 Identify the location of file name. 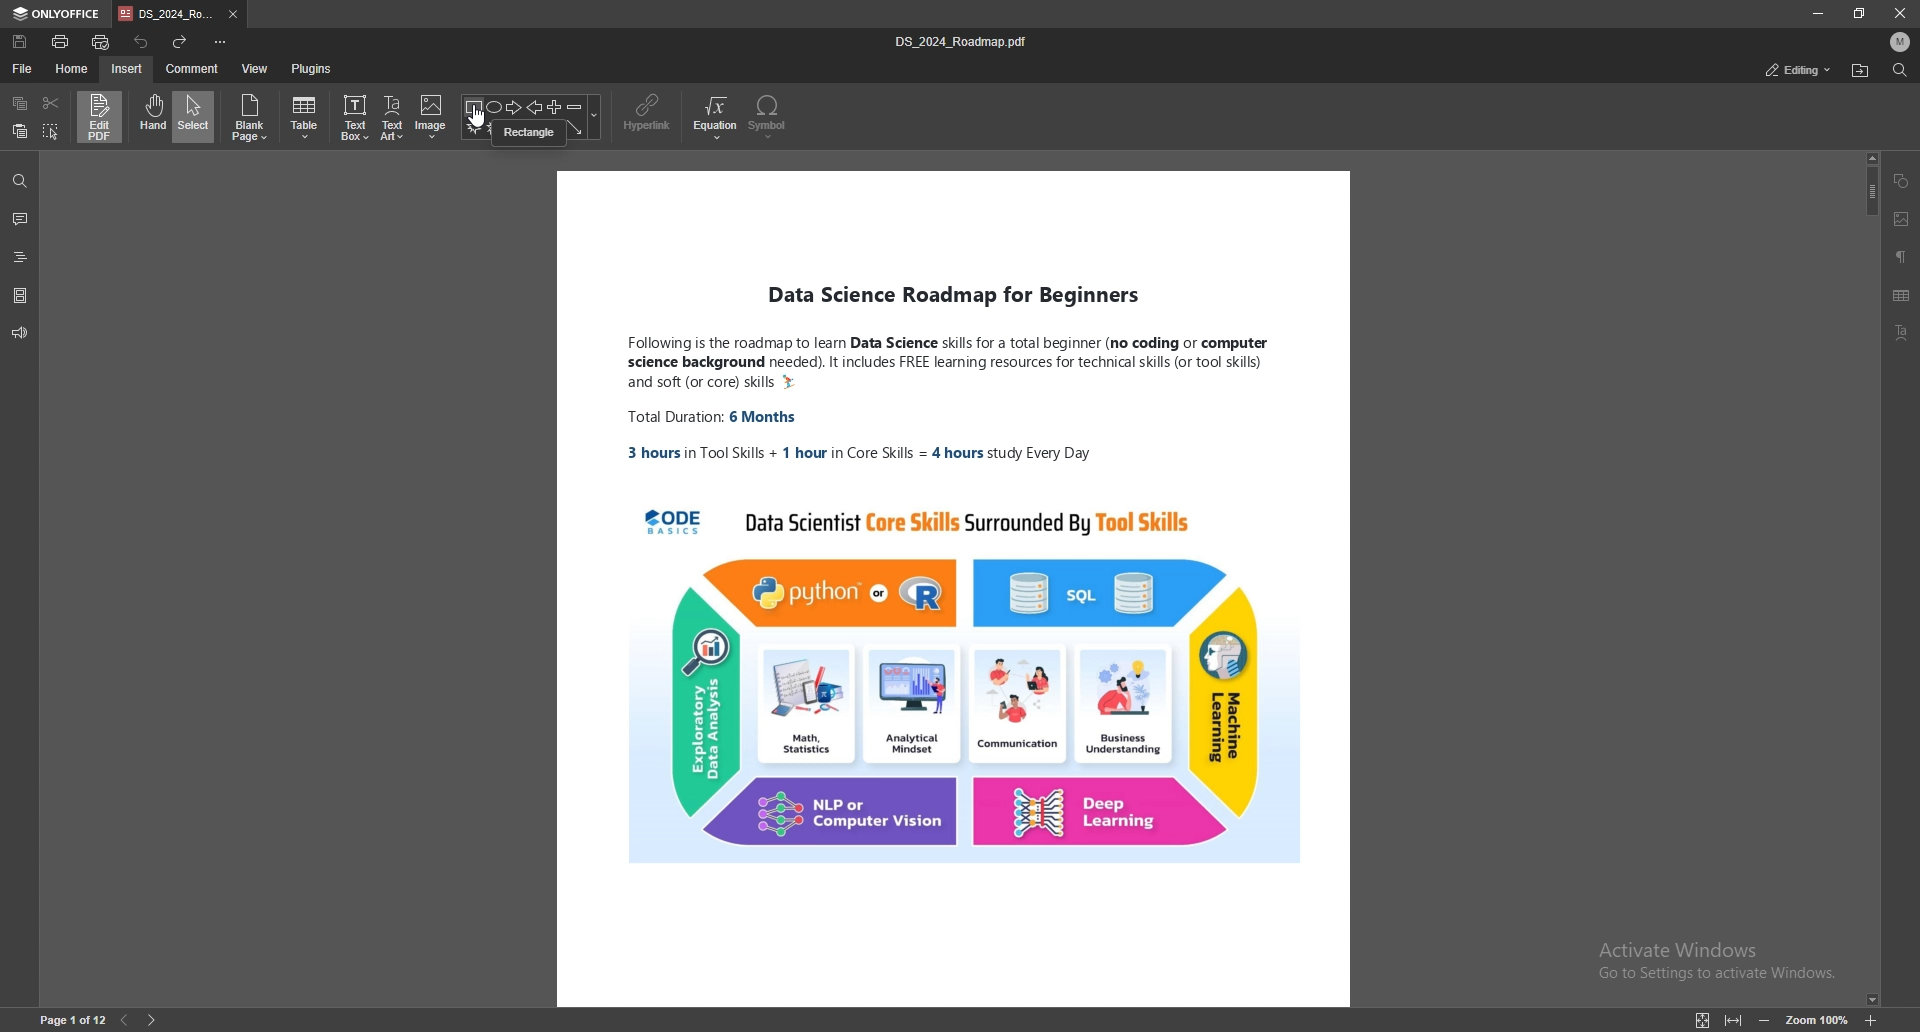
(966, 41).